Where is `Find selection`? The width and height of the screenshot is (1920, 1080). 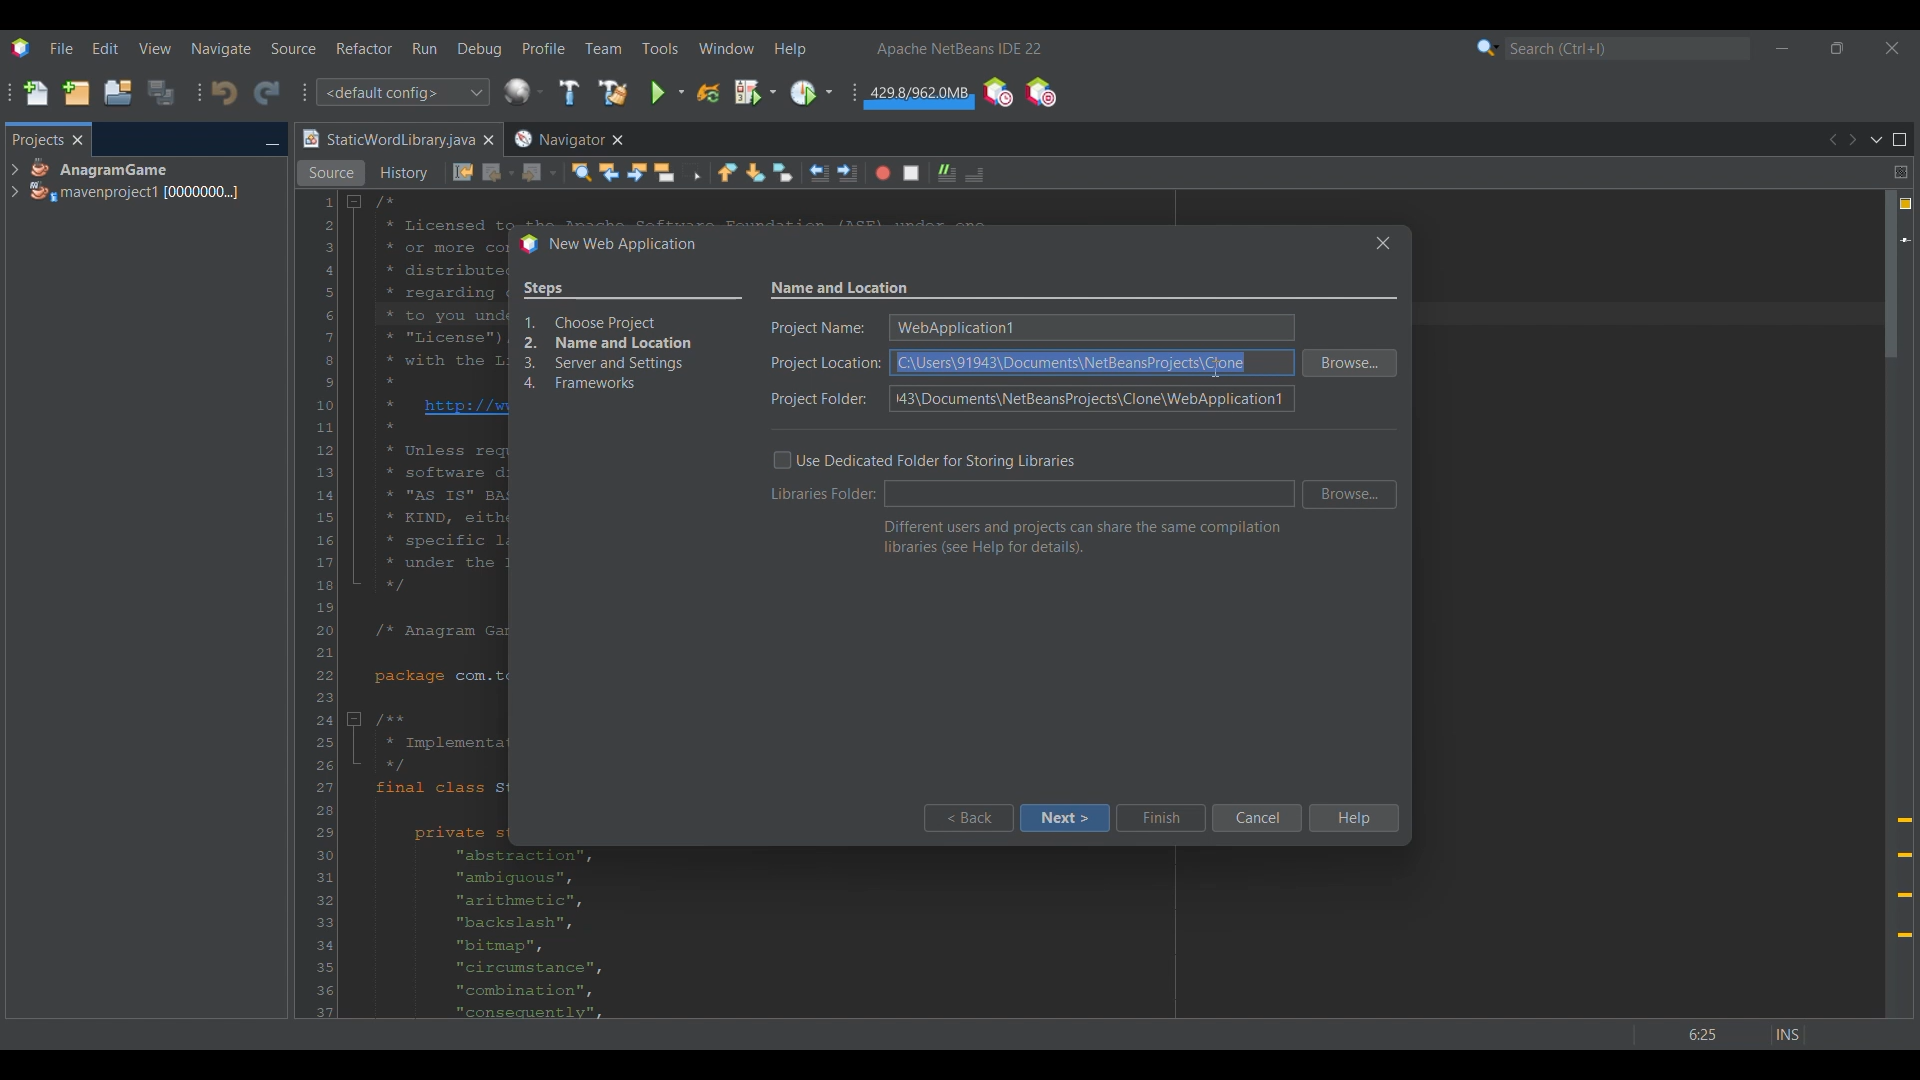
Find selection is located at coordinates (581, 172).